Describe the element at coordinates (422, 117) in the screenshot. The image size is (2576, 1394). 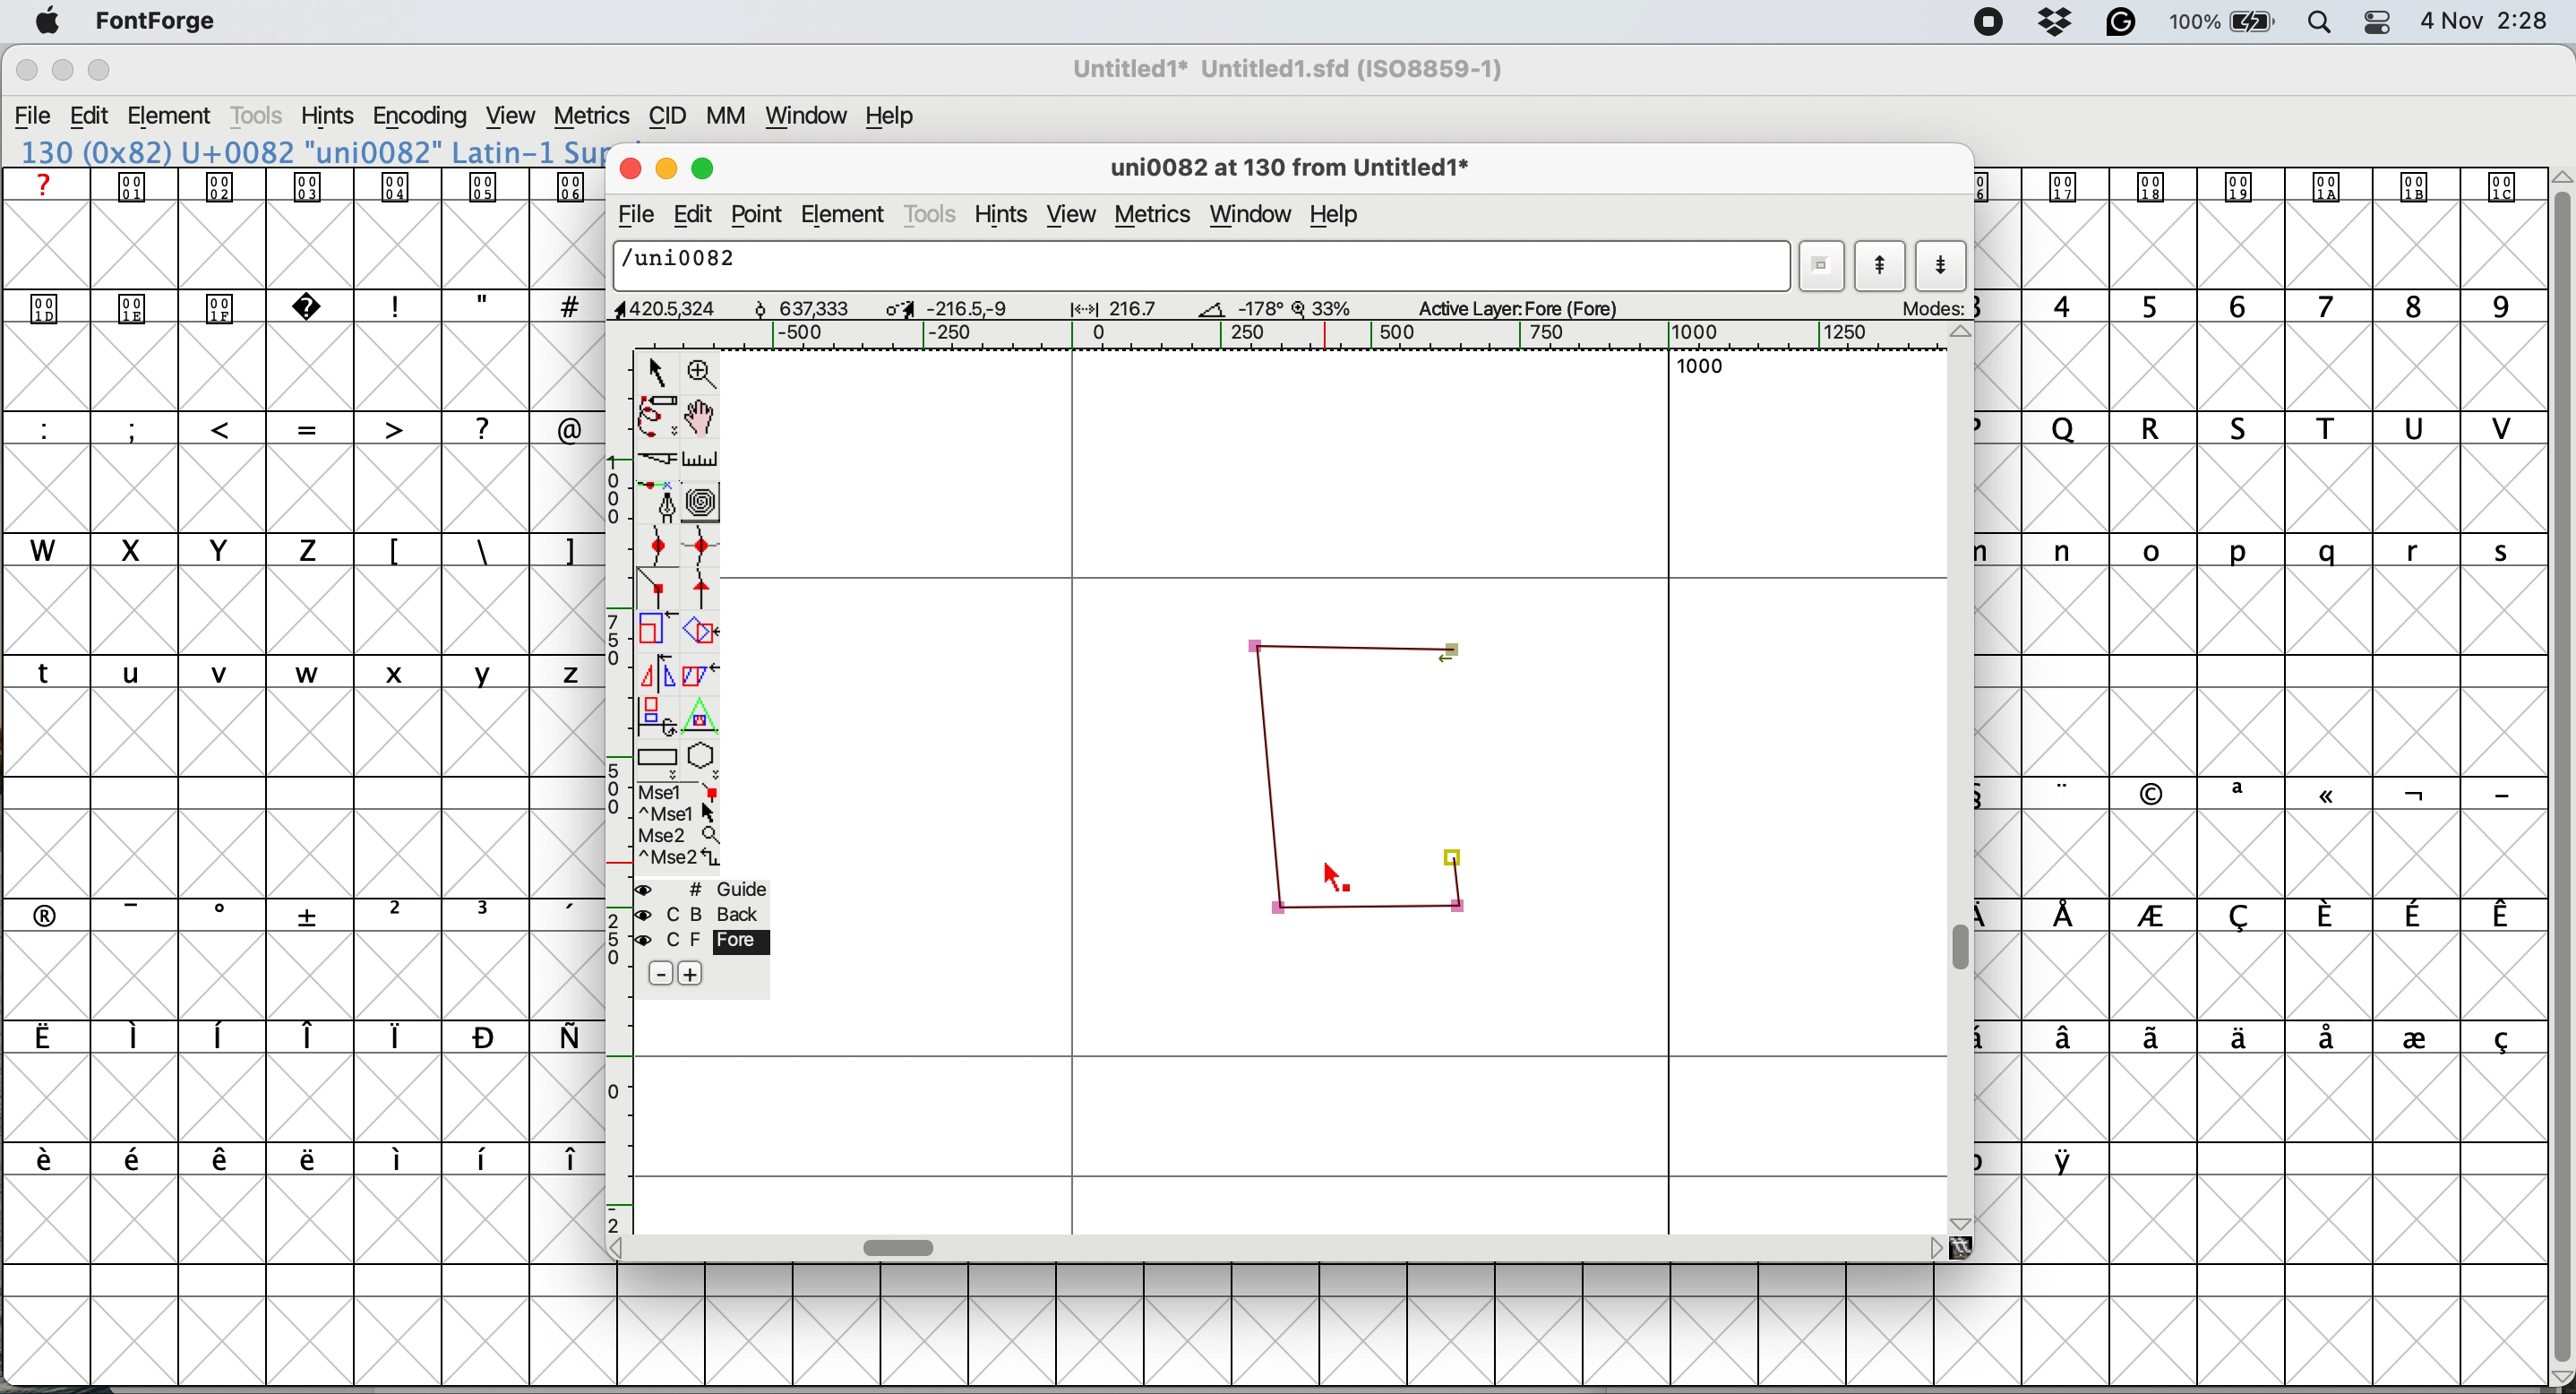
I see `encoding` at that location.